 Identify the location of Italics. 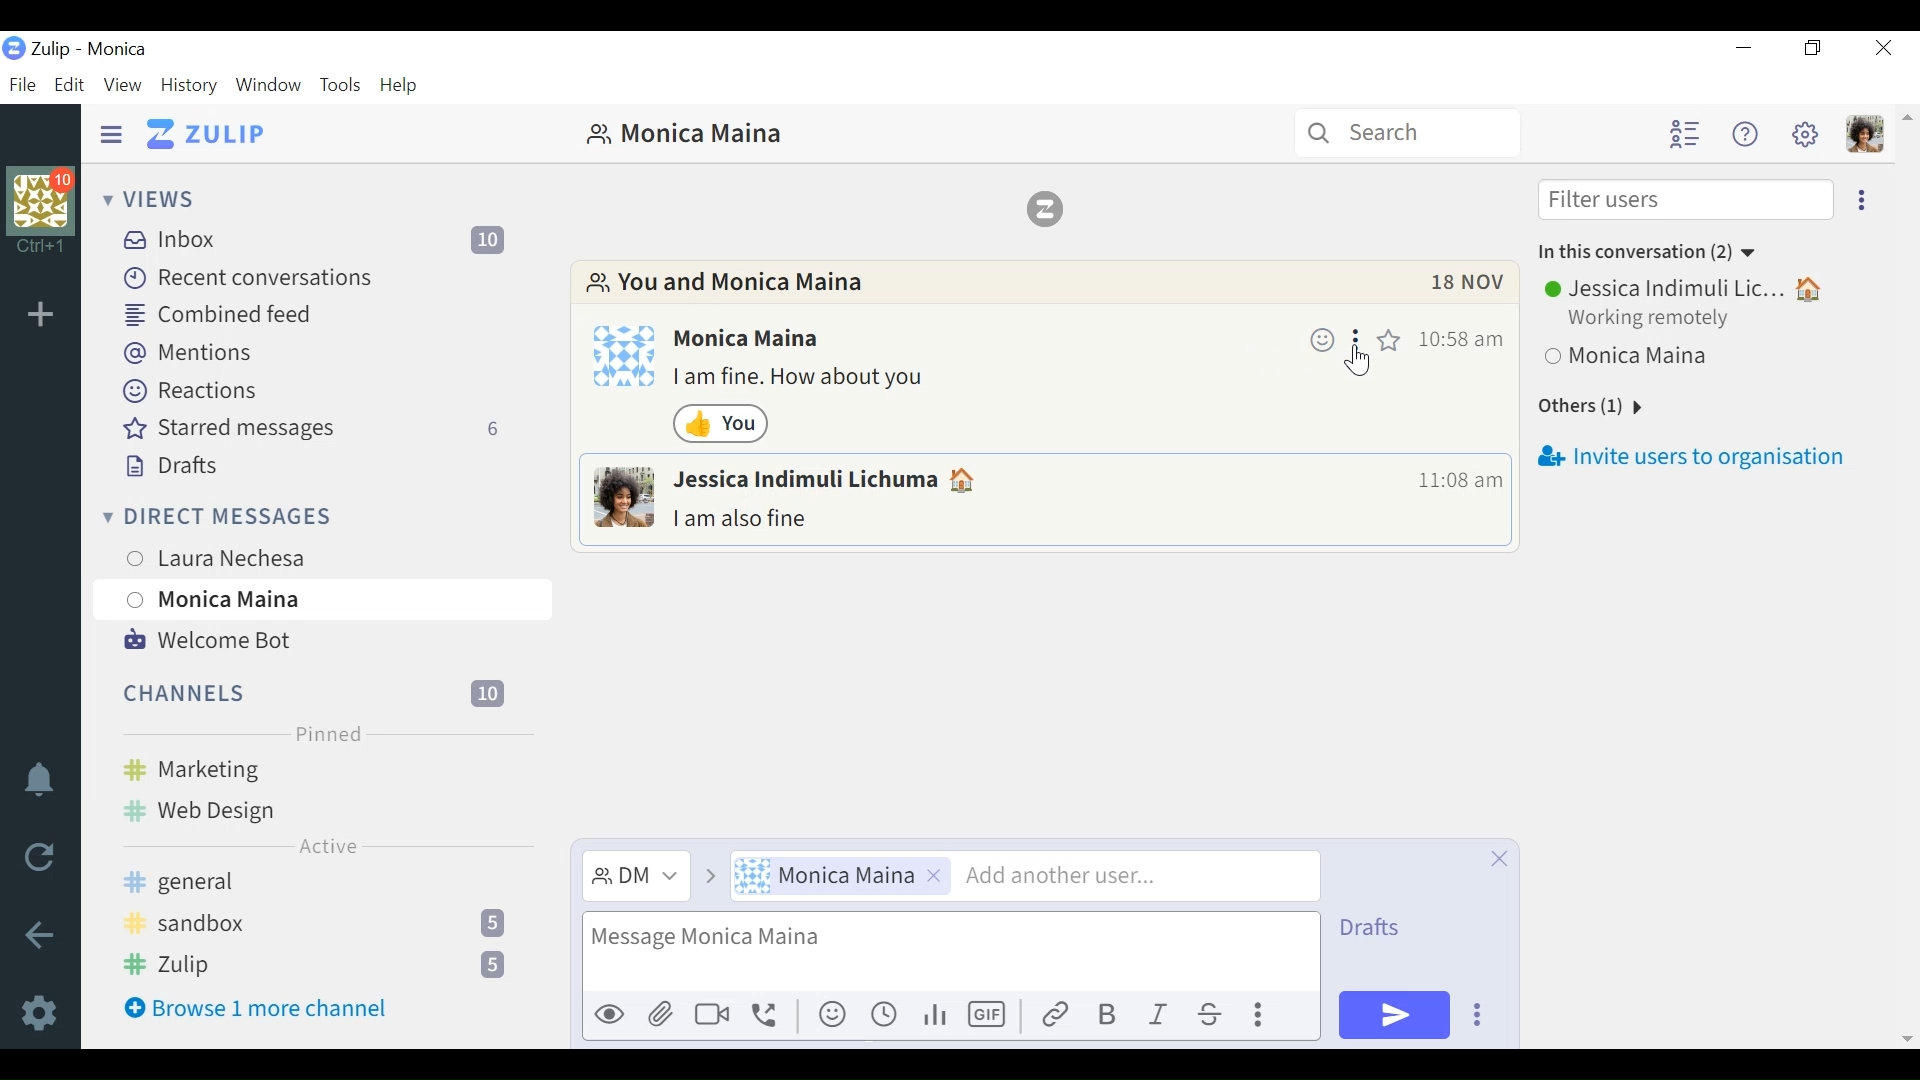
(1160, 1016).